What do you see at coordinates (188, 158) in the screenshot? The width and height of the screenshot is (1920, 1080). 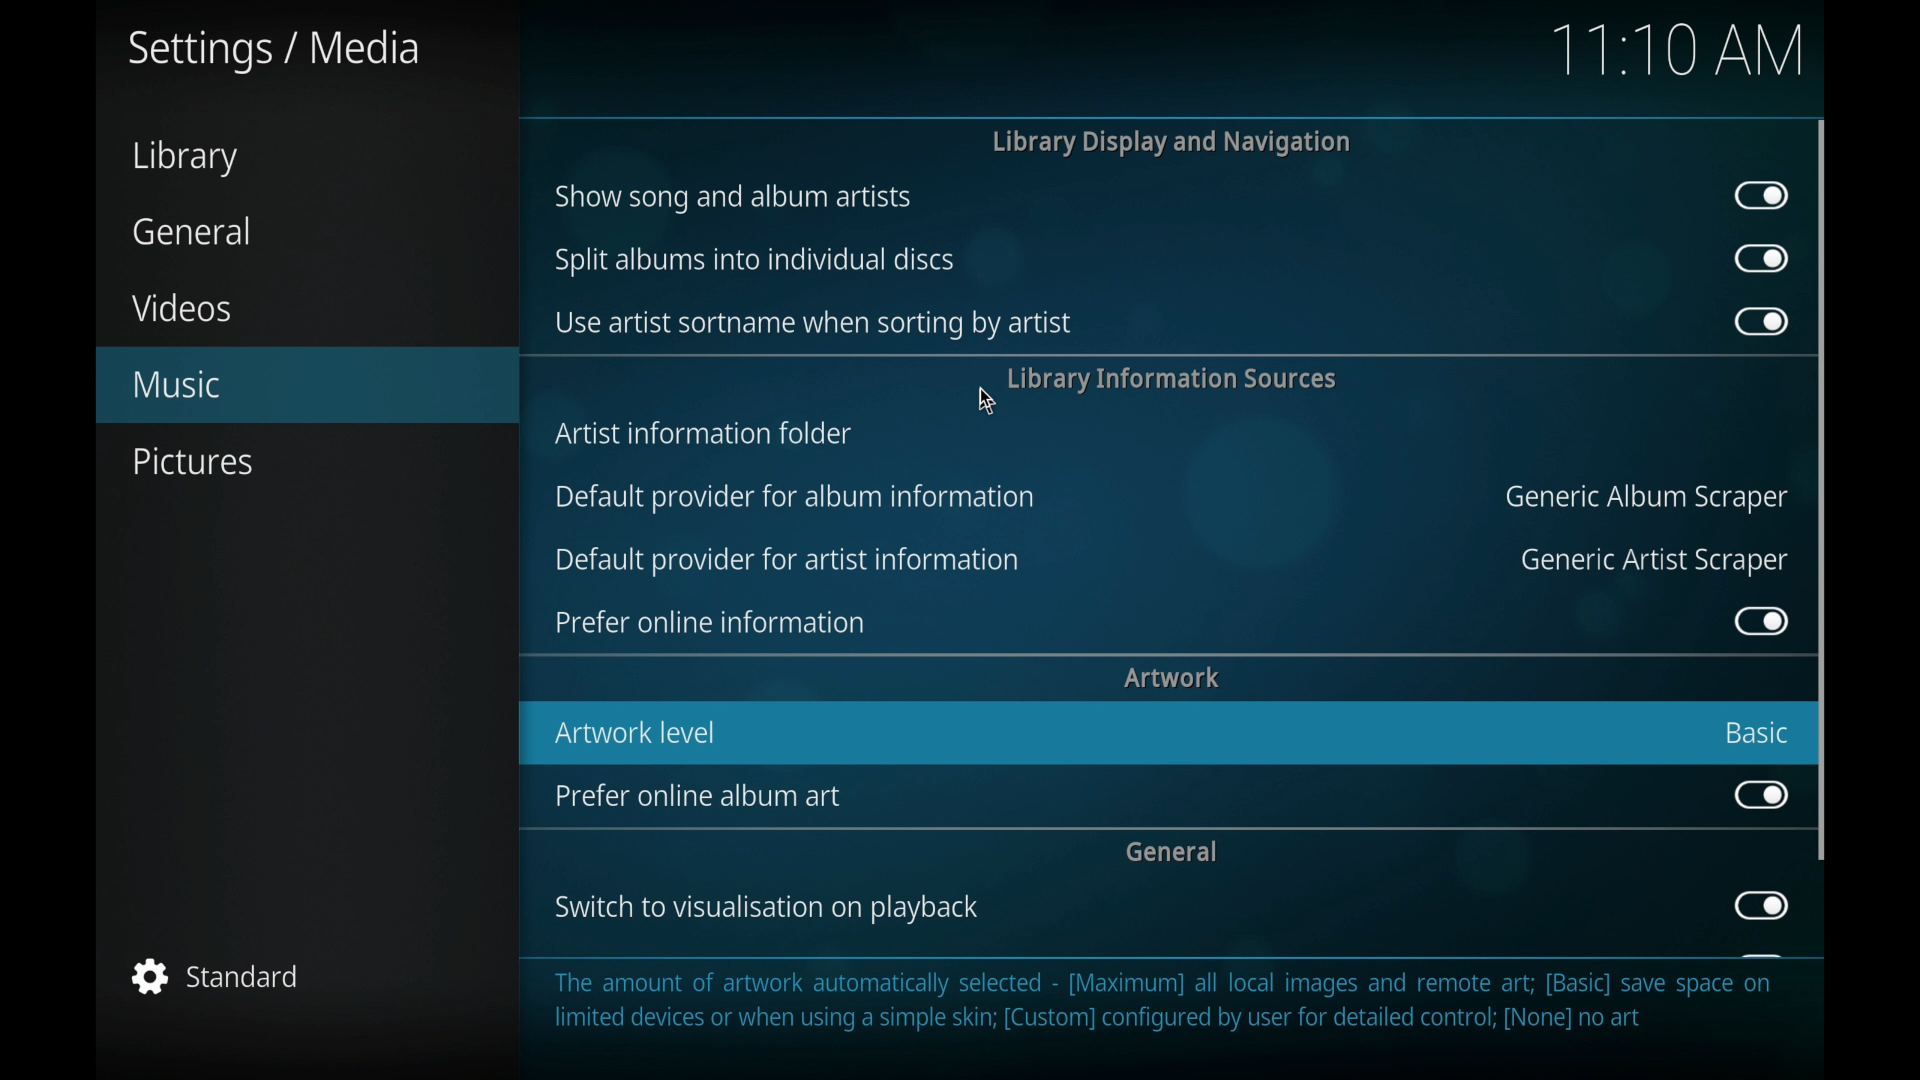 I see `library` at bounding box center [188, 158].